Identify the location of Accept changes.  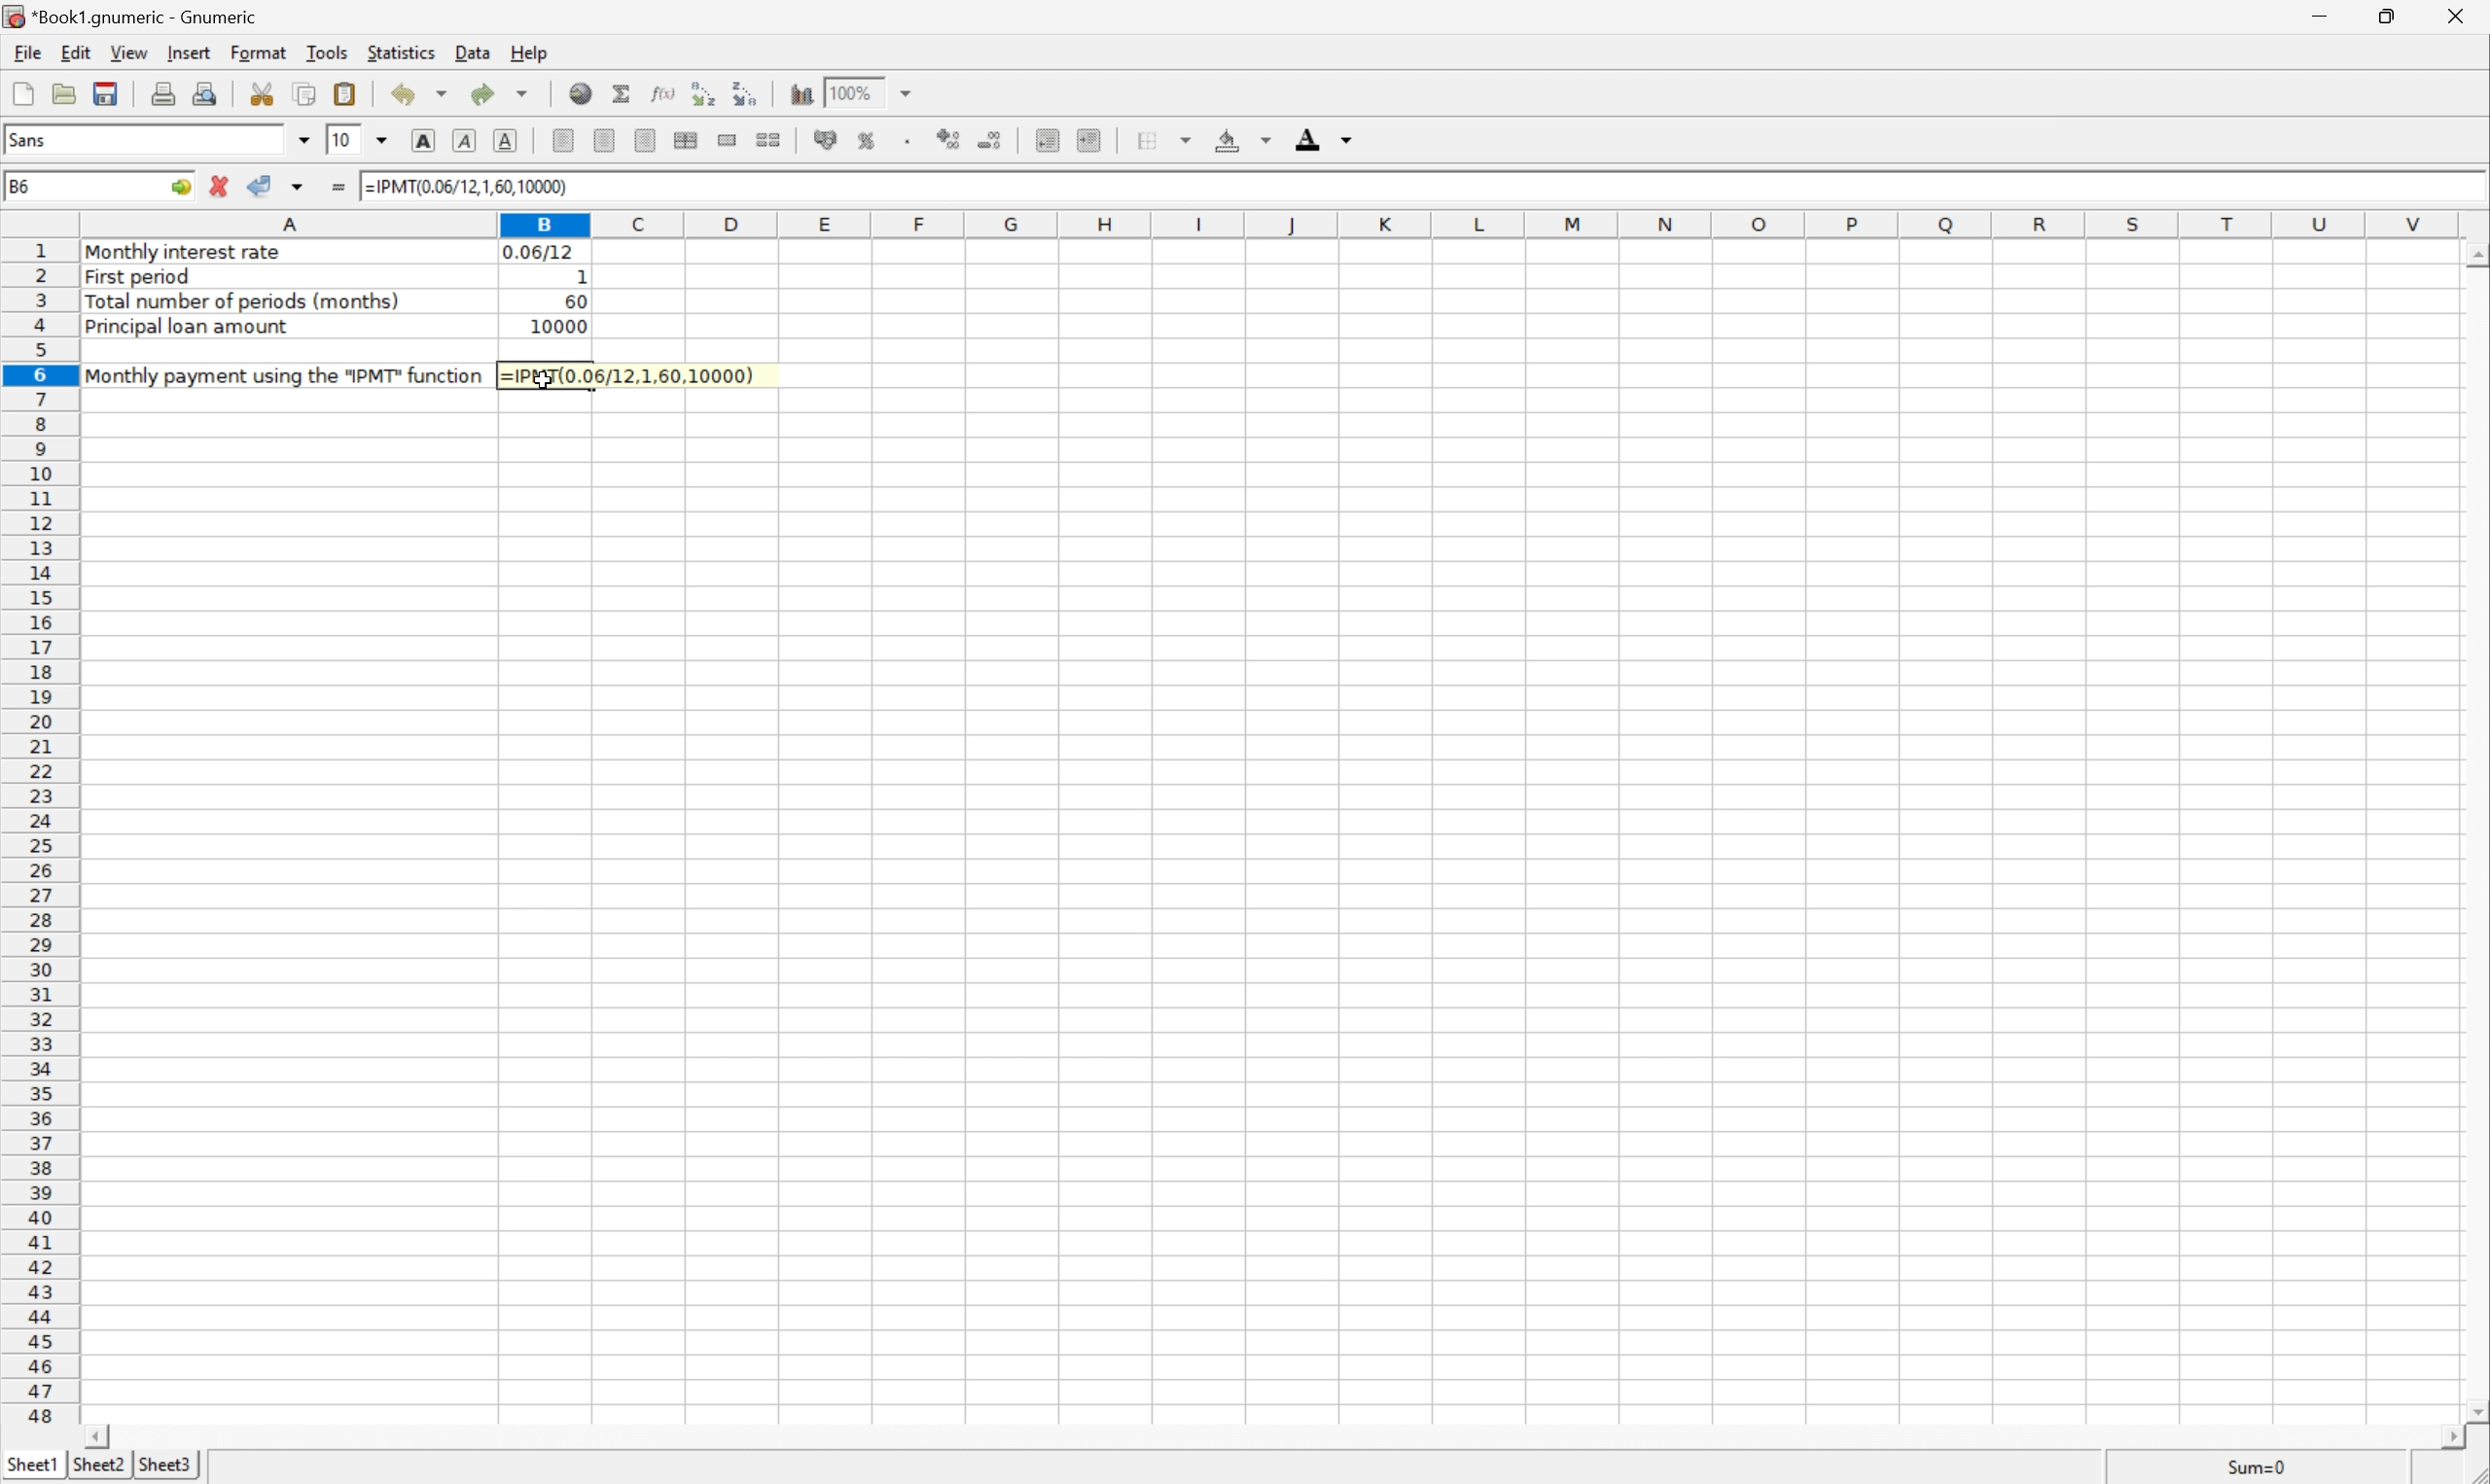
(263, 188).